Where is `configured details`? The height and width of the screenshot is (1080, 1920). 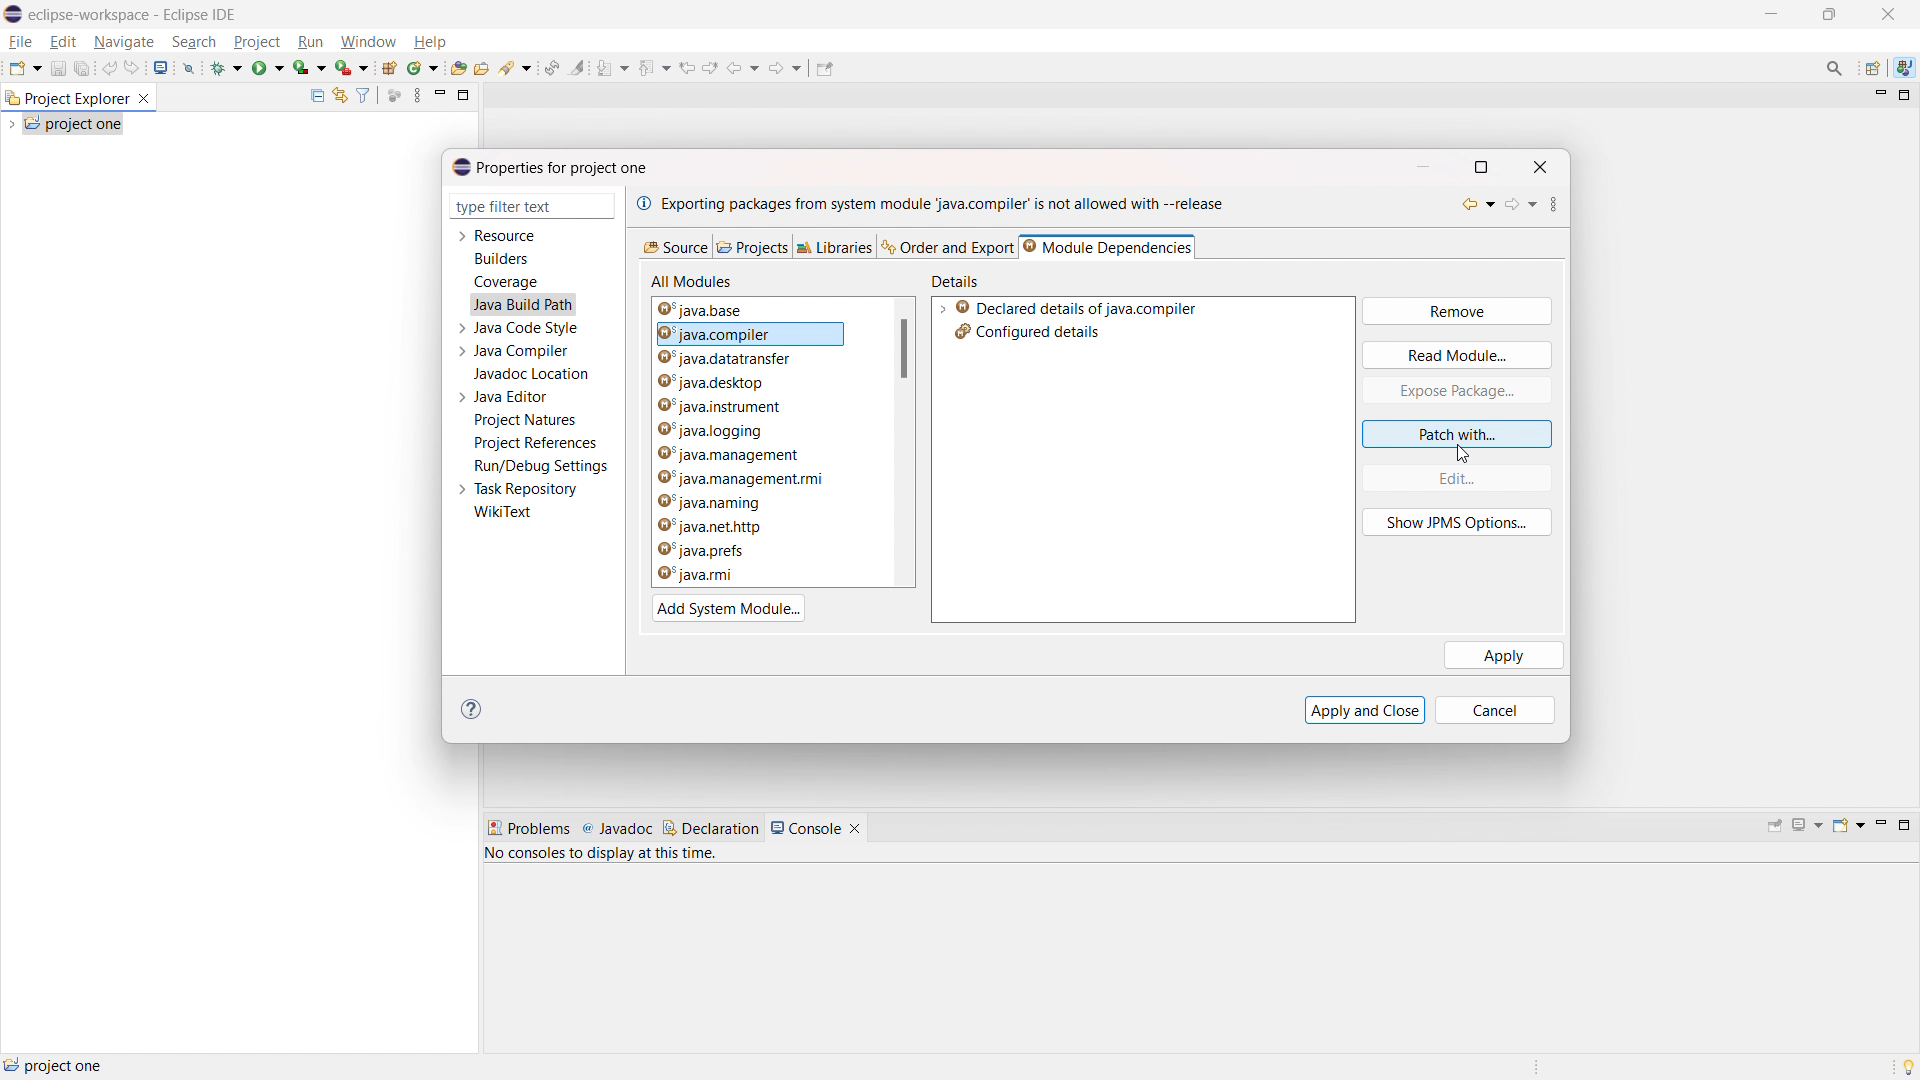 configured details is located at coordinates (1028, 331).